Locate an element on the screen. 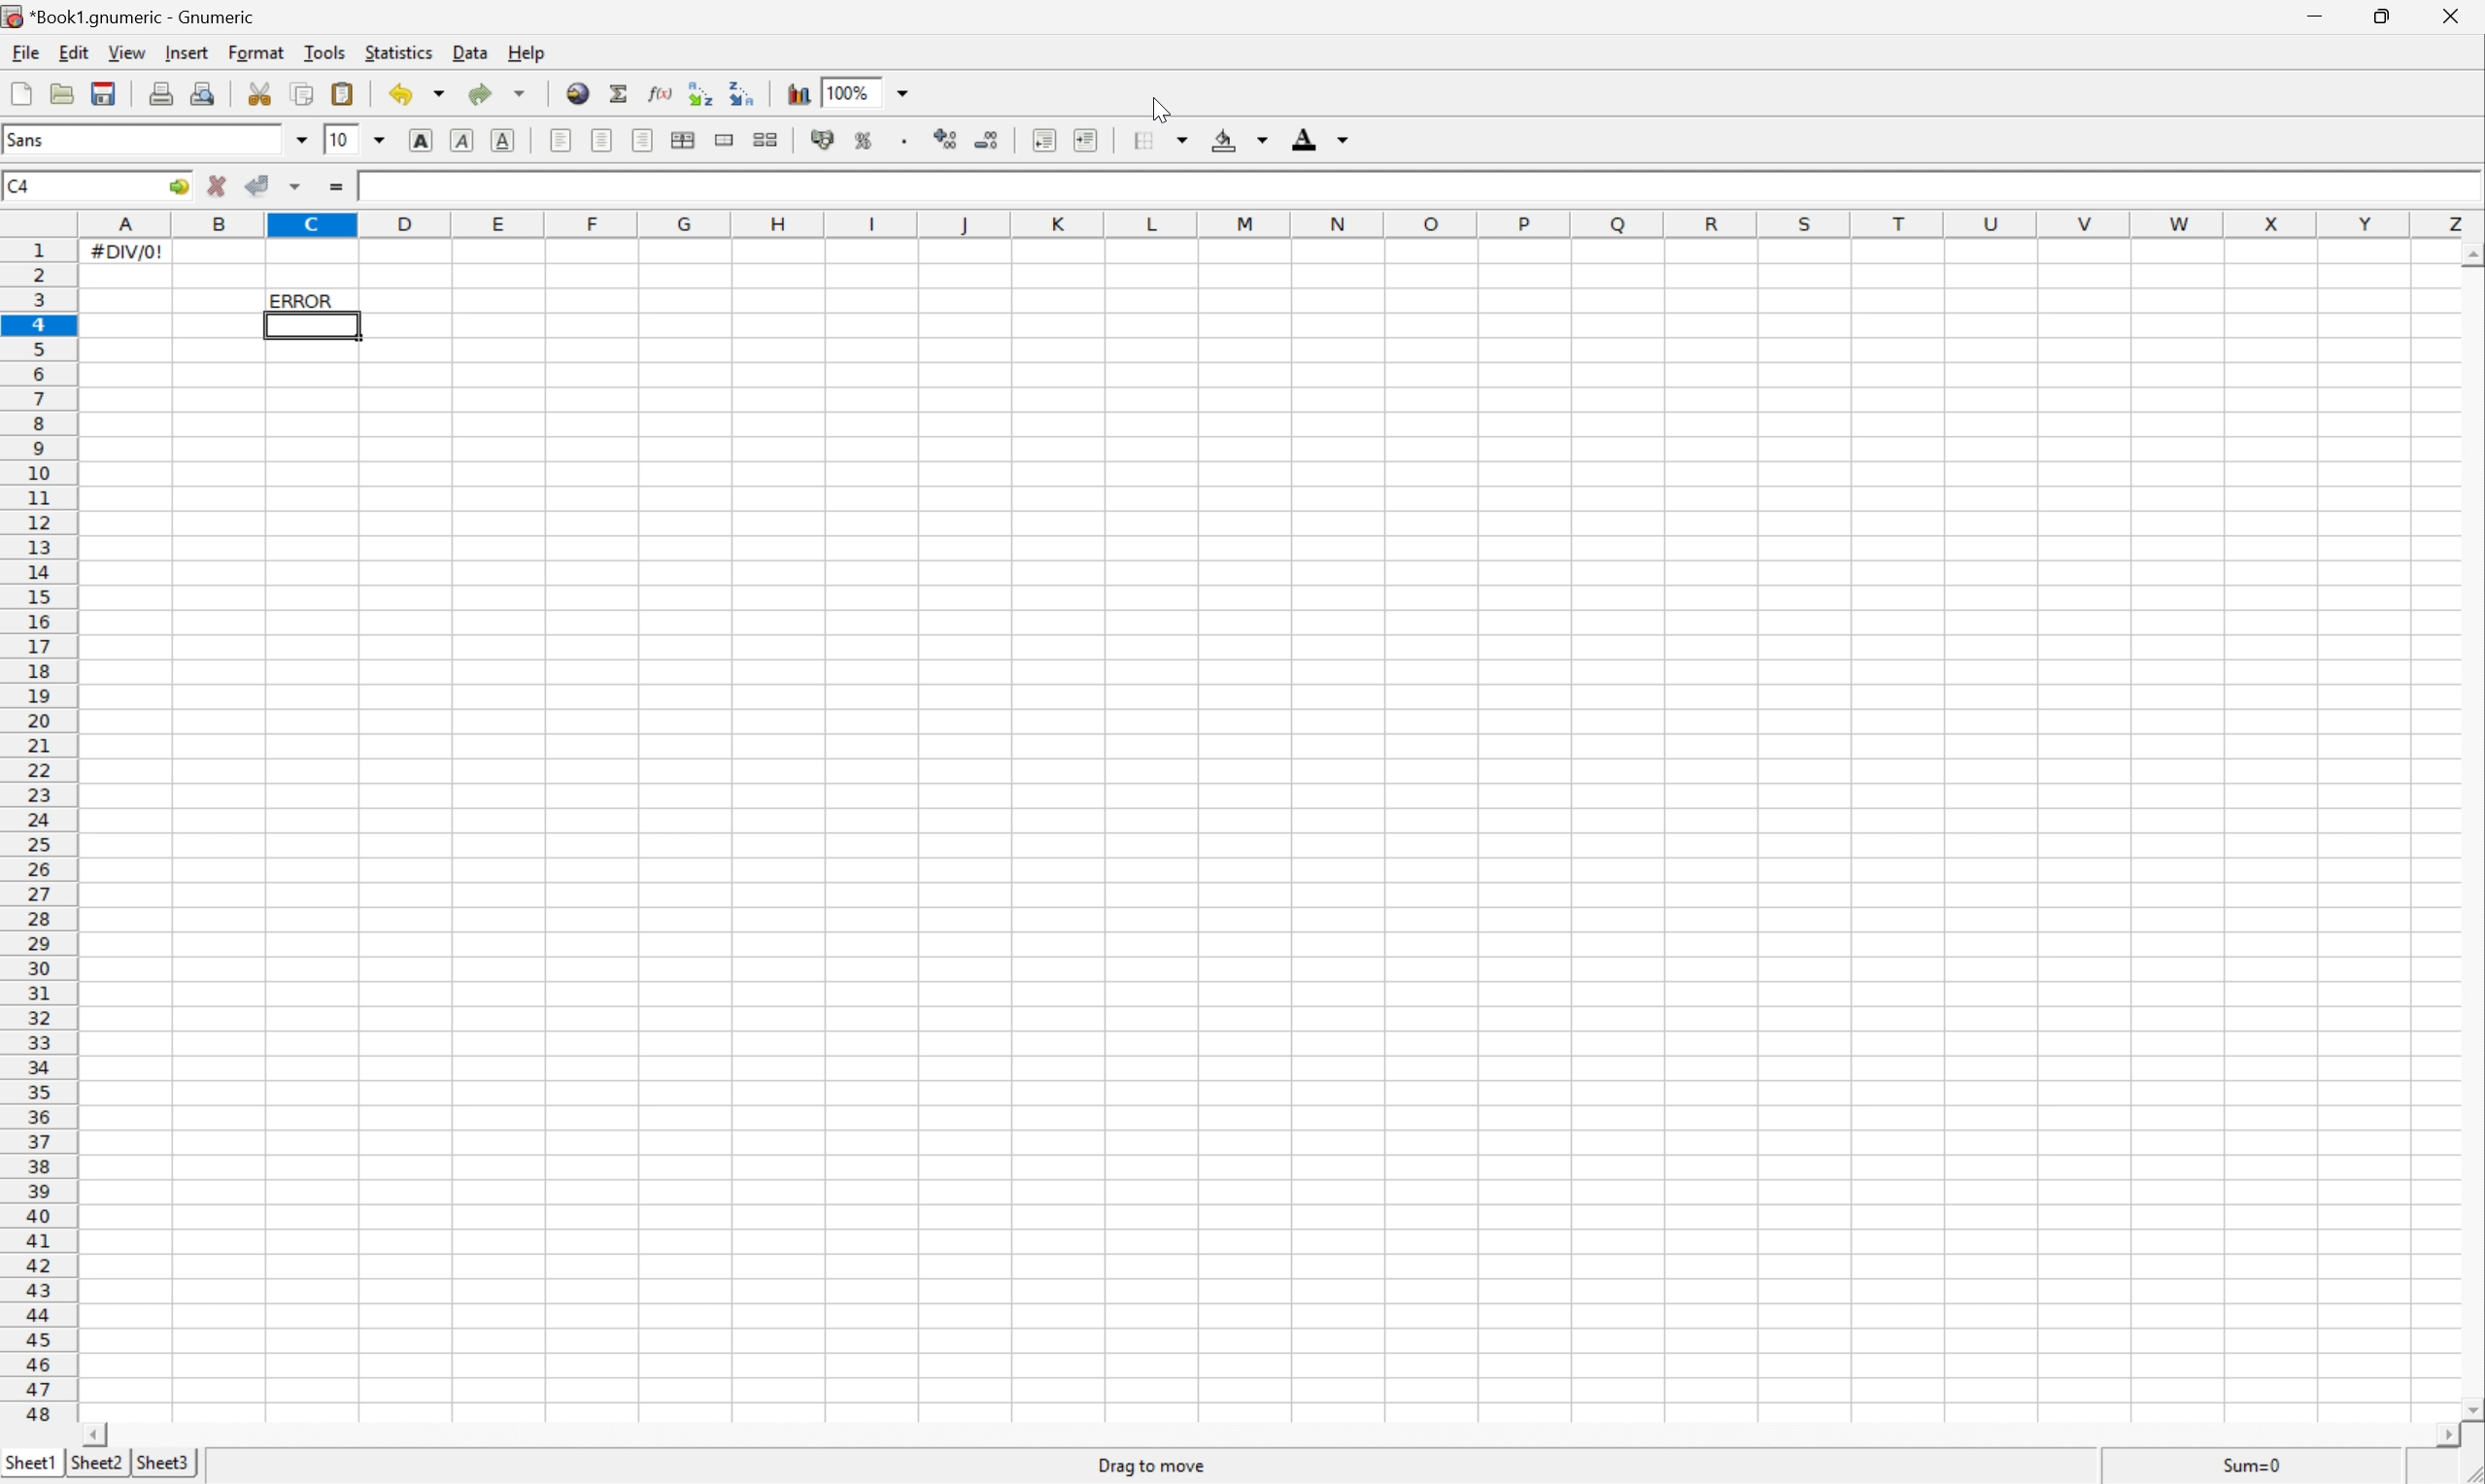  Insert is located at coordinates (190, 52).